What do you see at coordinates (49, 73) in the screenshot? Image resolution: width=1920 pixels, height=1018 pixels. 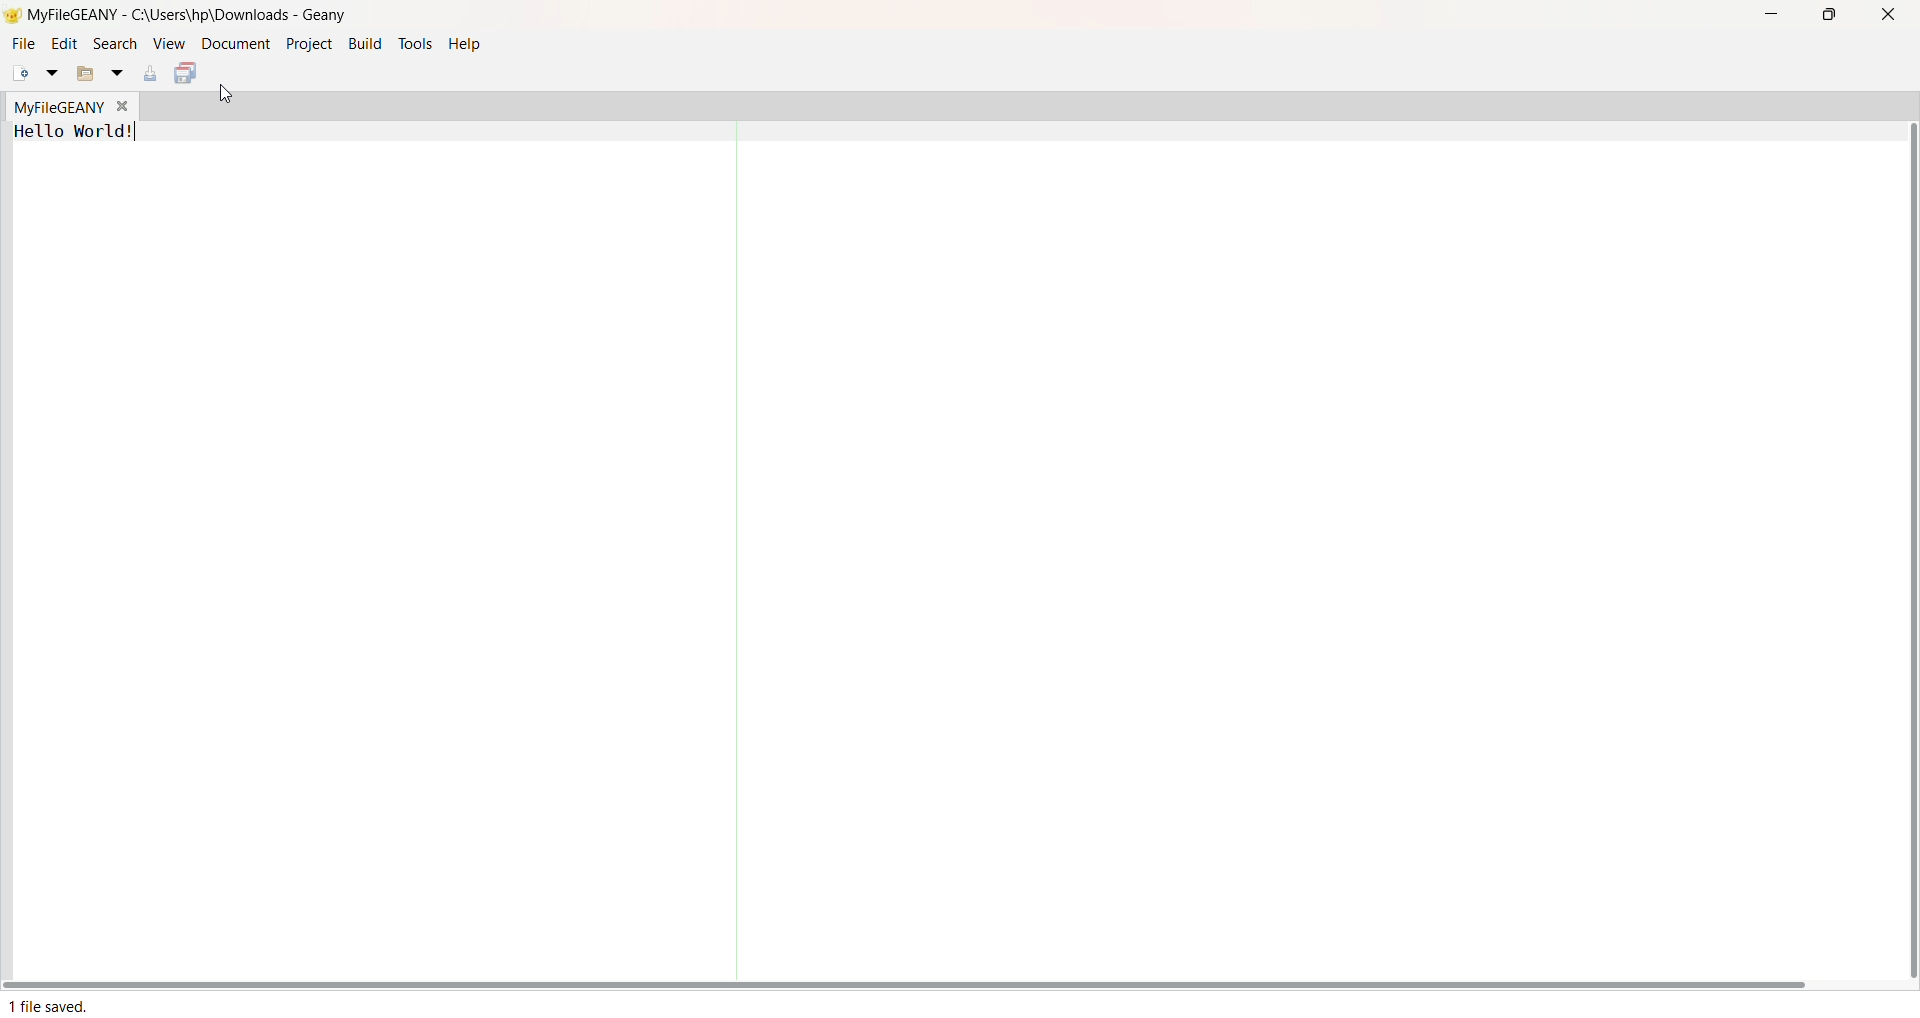 I see `New File Drop Down` at bounding box center [49, 73].